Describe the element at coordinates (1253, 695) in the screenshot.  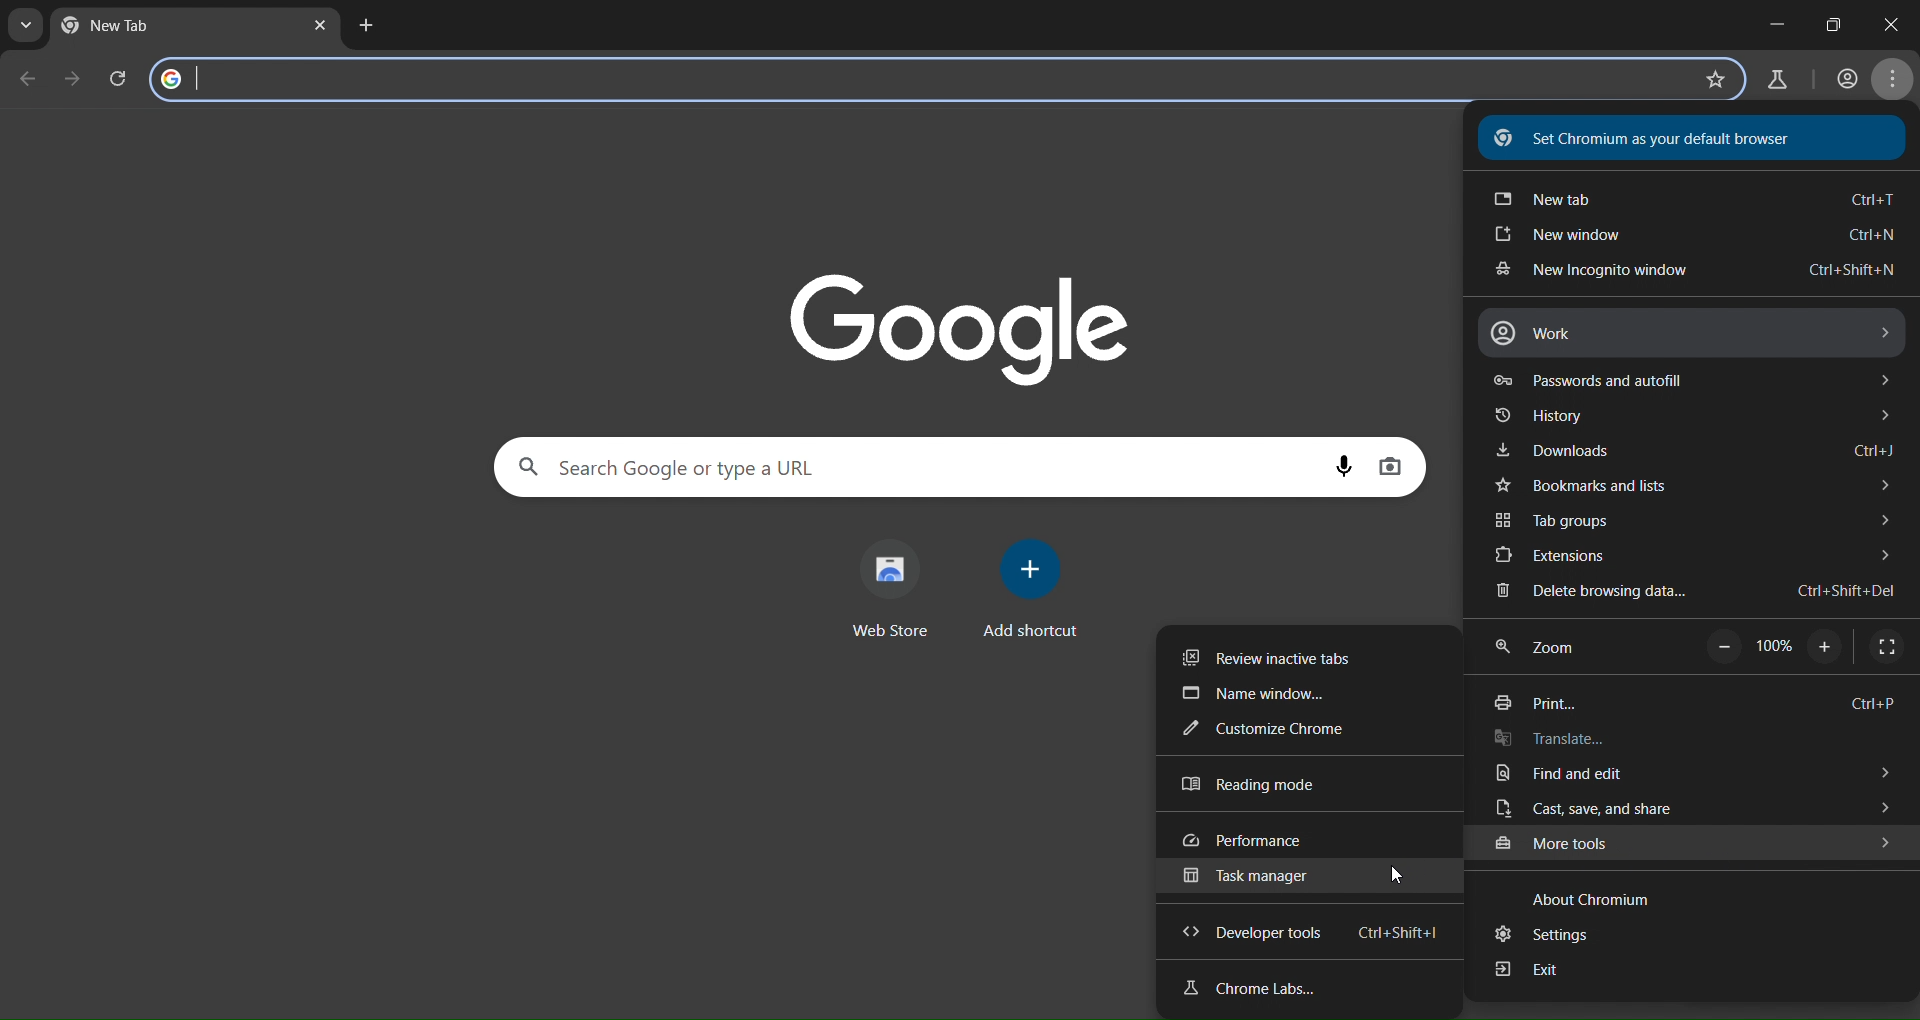
I see `name window` at that location.